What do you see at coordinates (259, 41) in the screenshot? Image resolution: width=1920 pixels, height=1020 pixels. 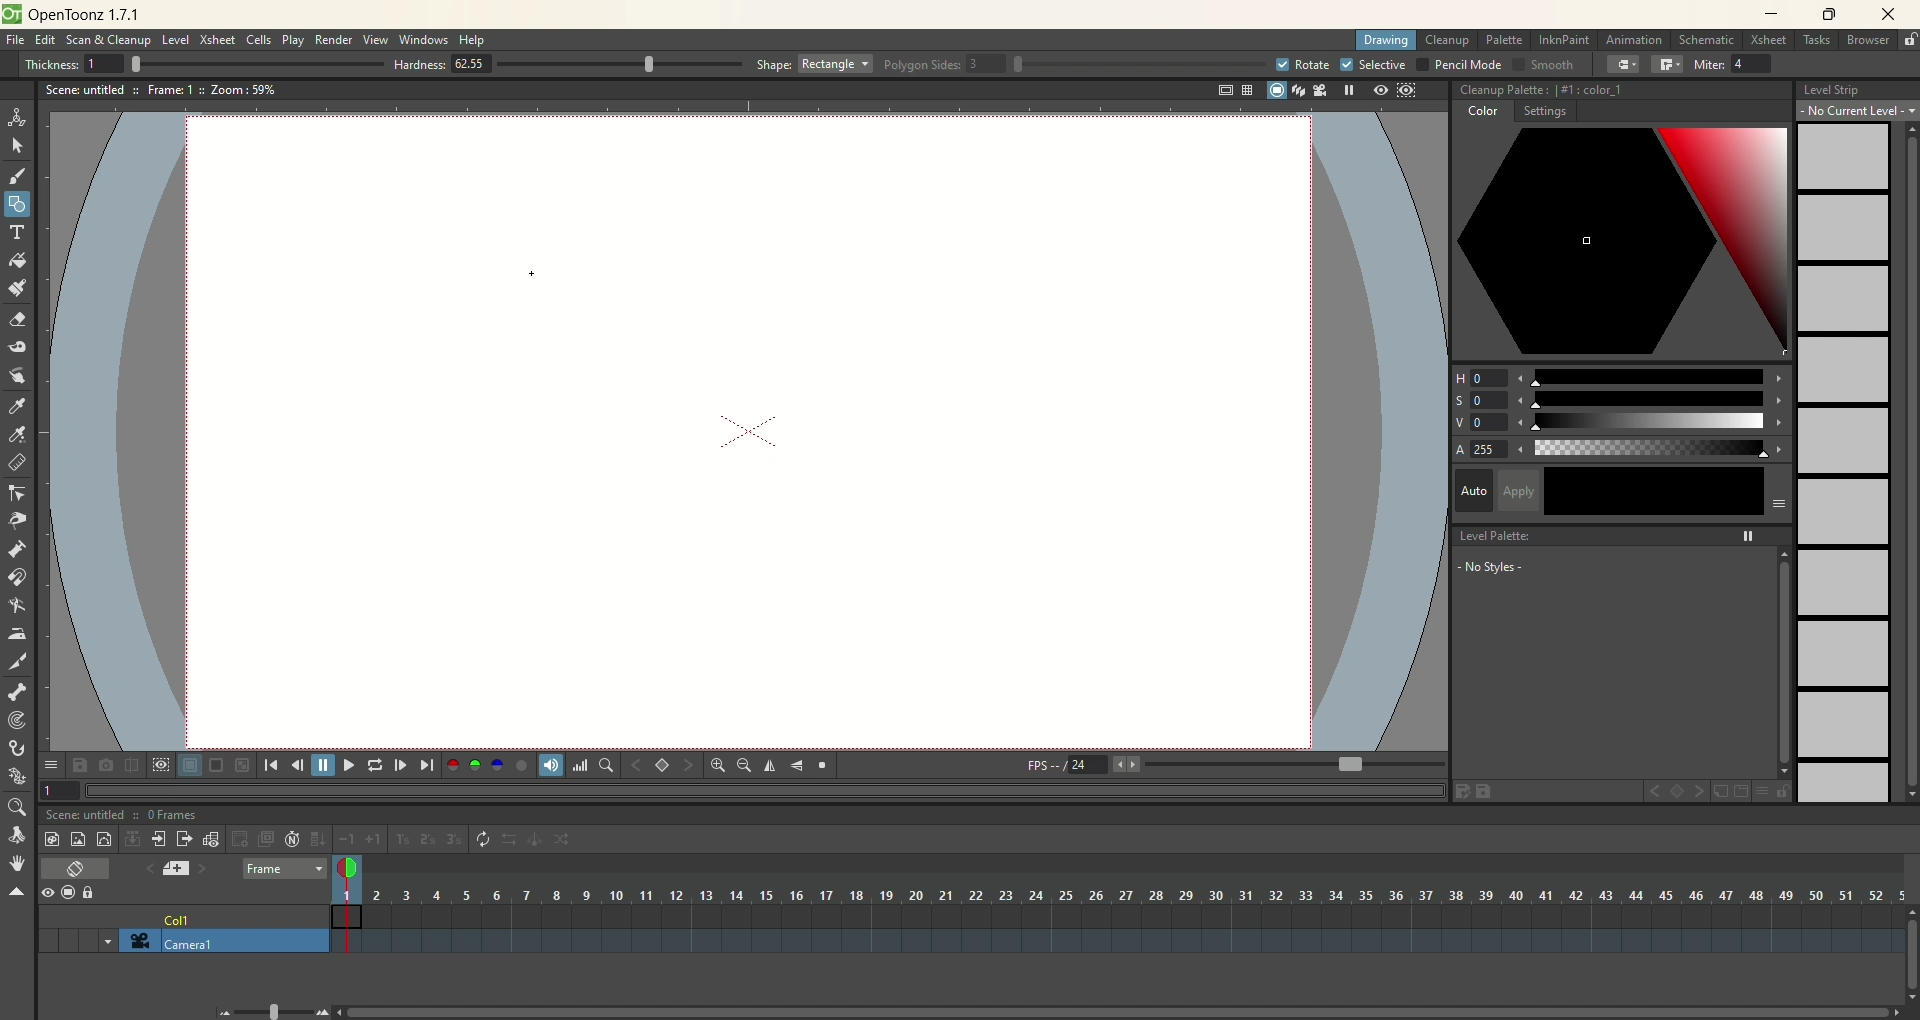 I see `cells` at bounding box center [259, 41].